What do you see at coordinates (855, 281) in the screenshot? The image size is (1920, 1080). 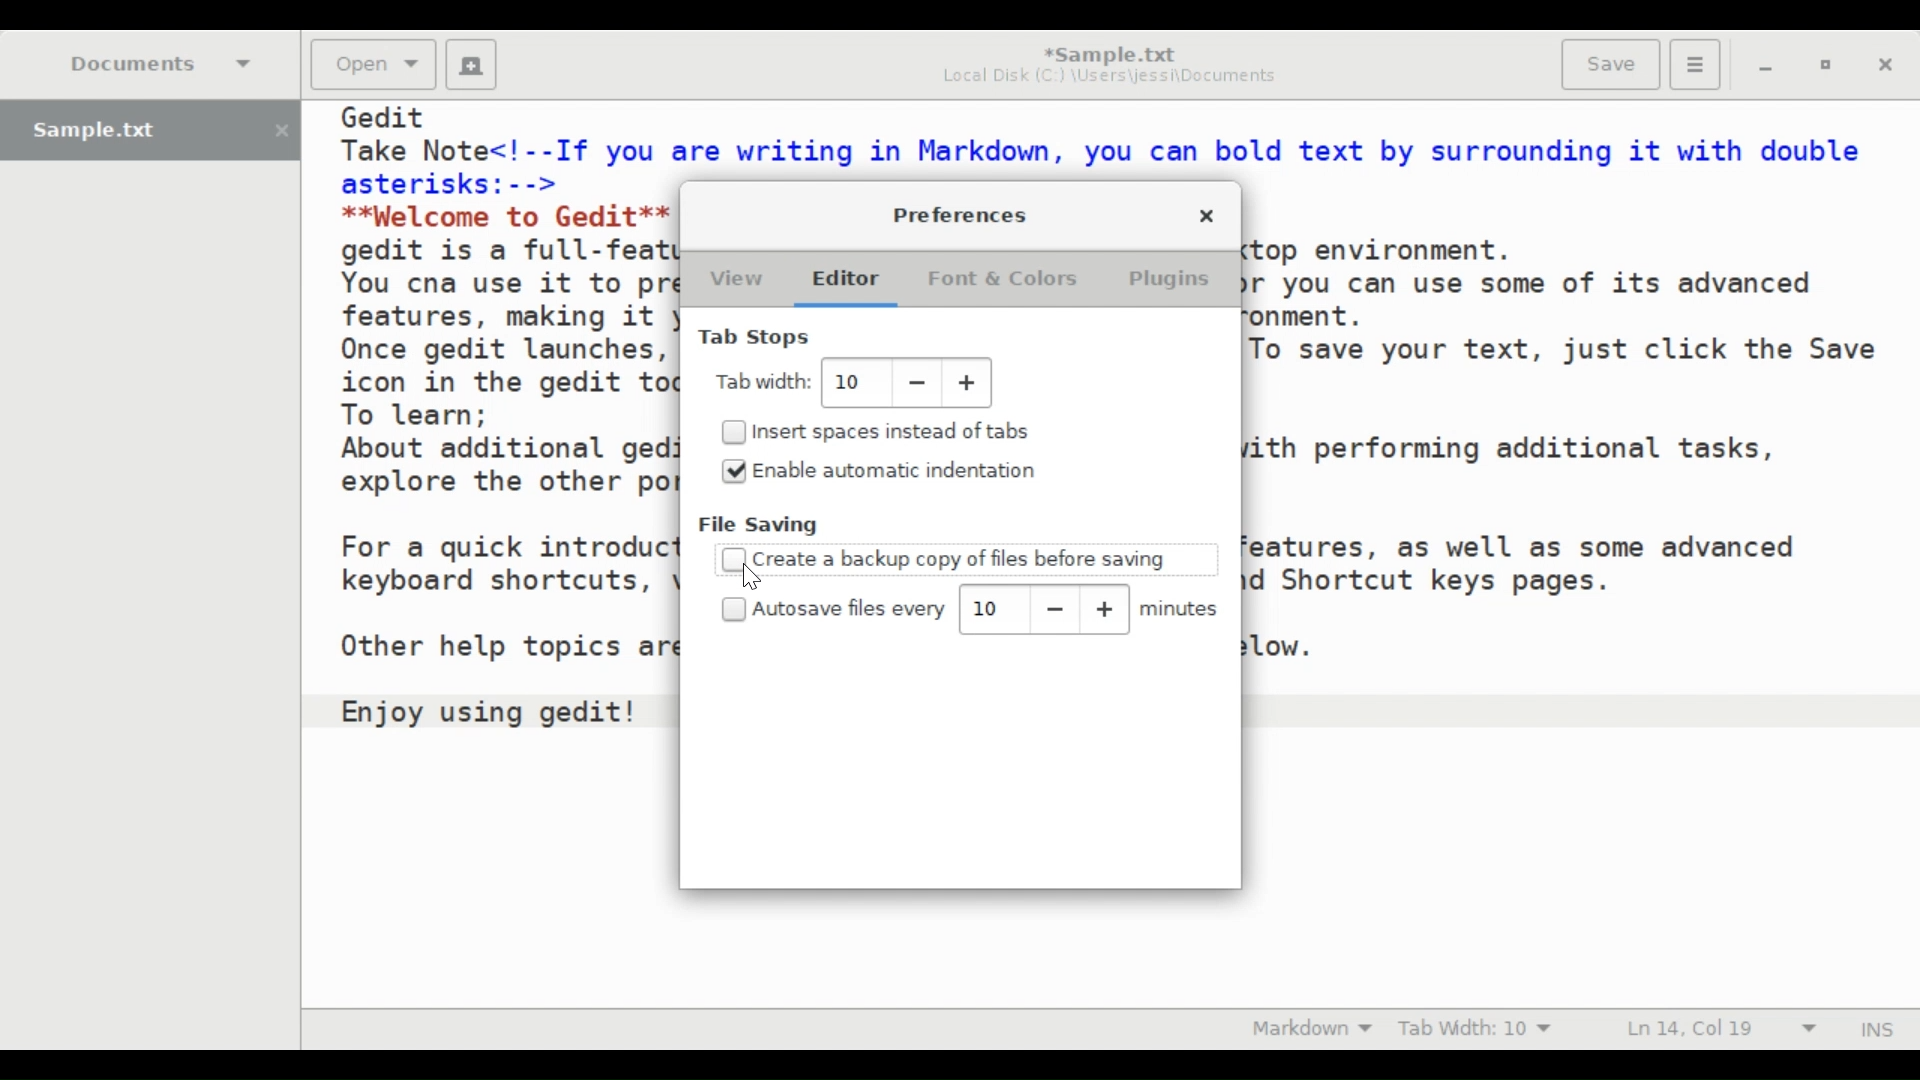 I see `Editor (current)` at bounding box center [855, 281].